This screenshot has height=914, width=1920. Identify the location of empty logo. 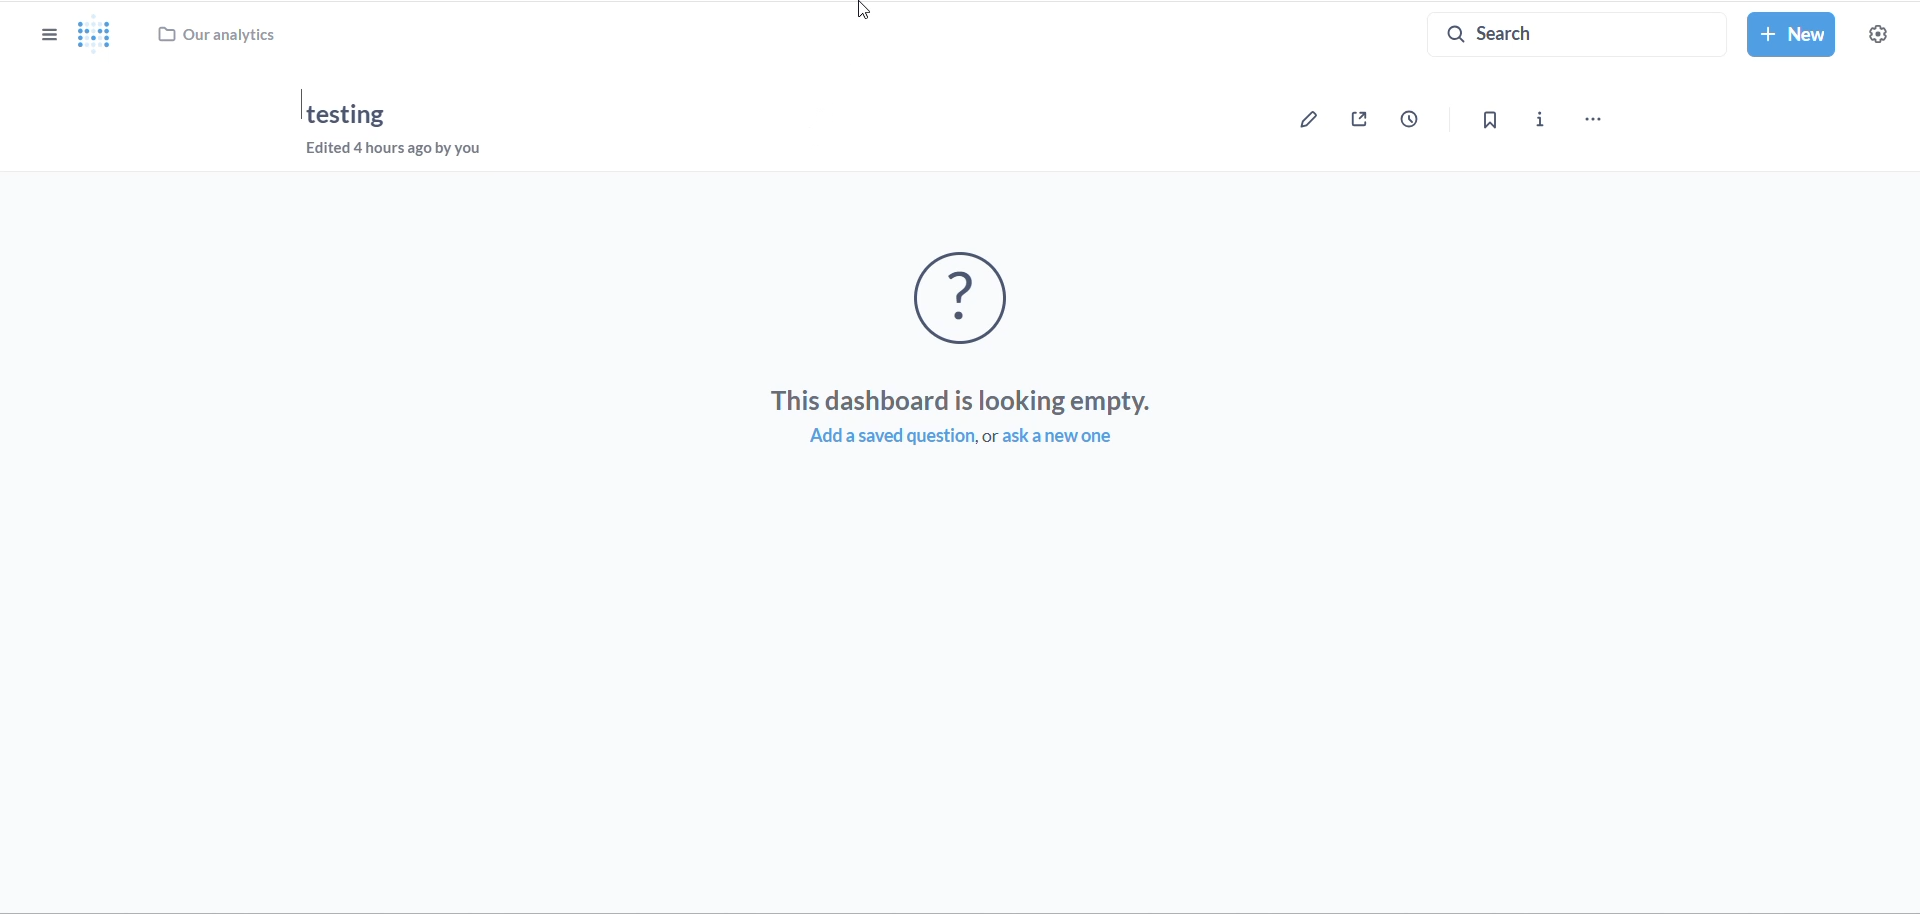
(974, 296).